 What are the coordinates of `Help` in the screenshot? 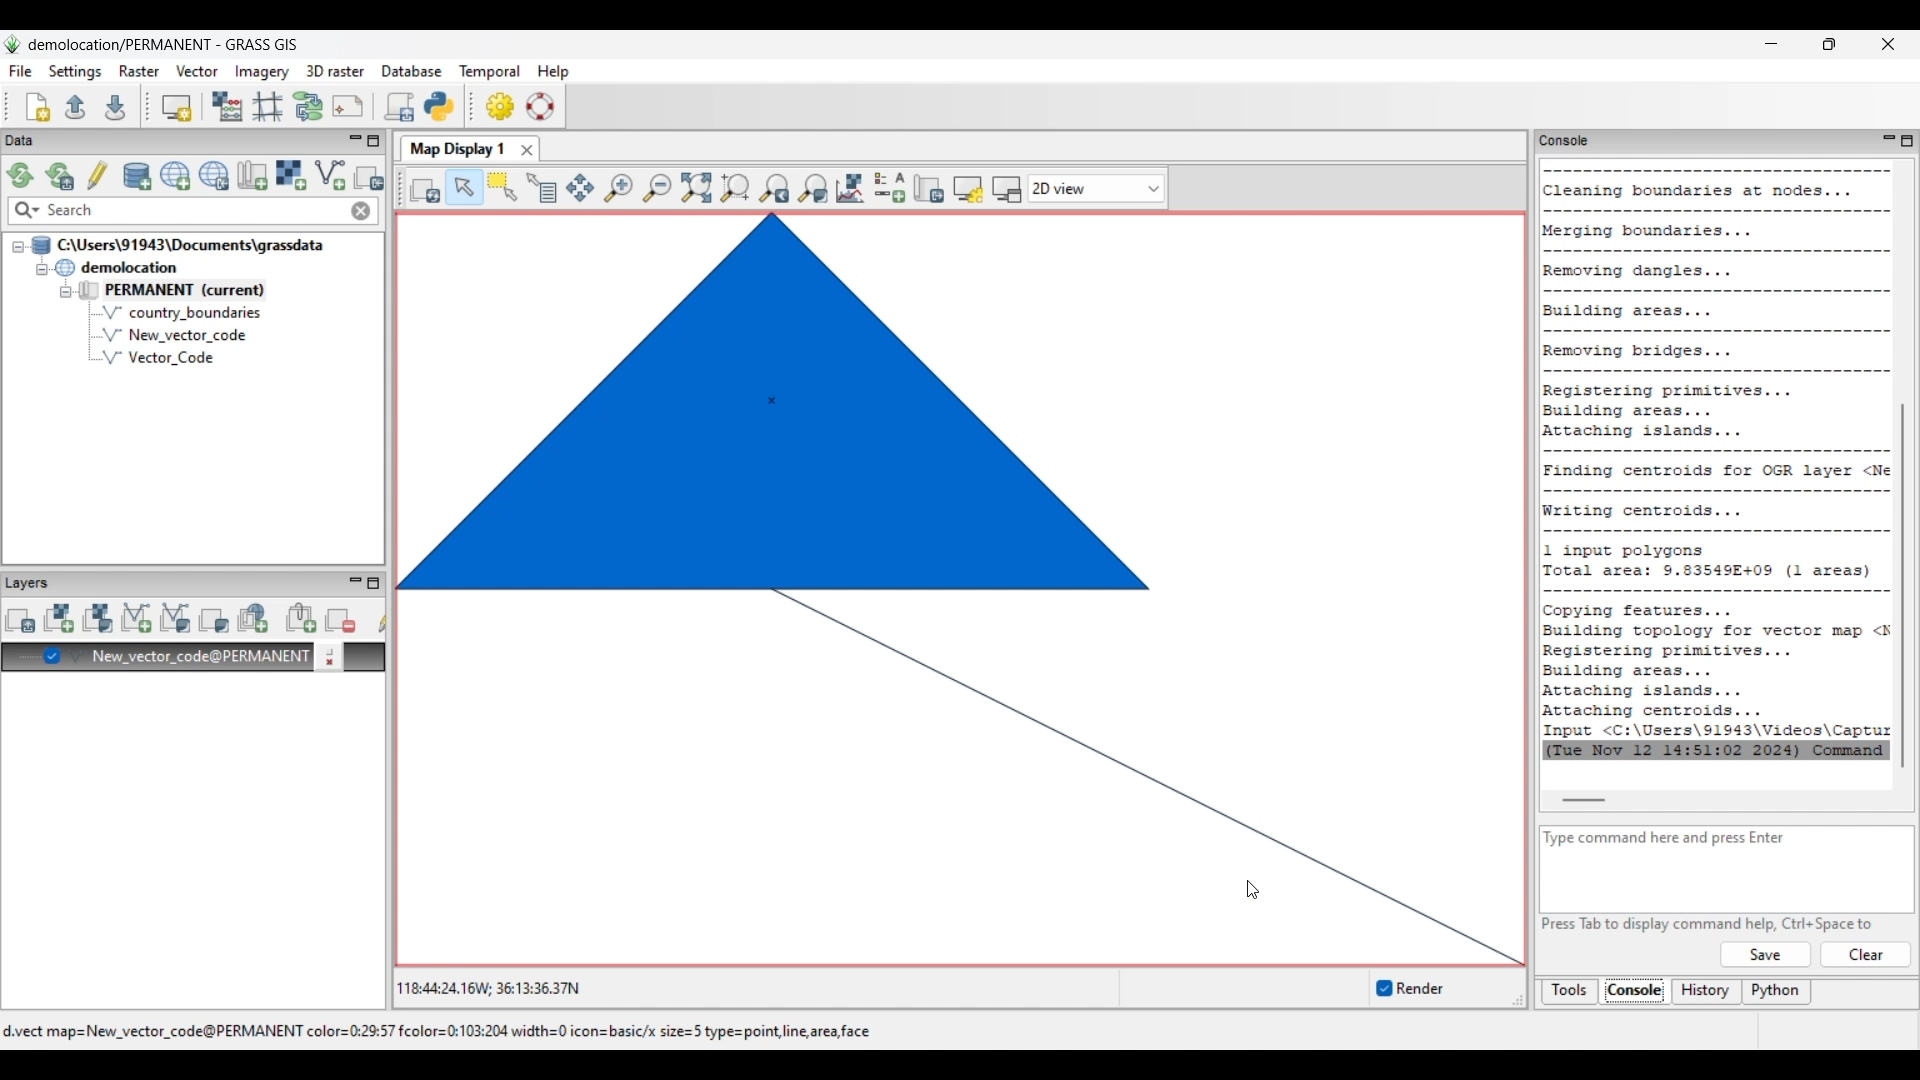 It's located at (1765, 955).